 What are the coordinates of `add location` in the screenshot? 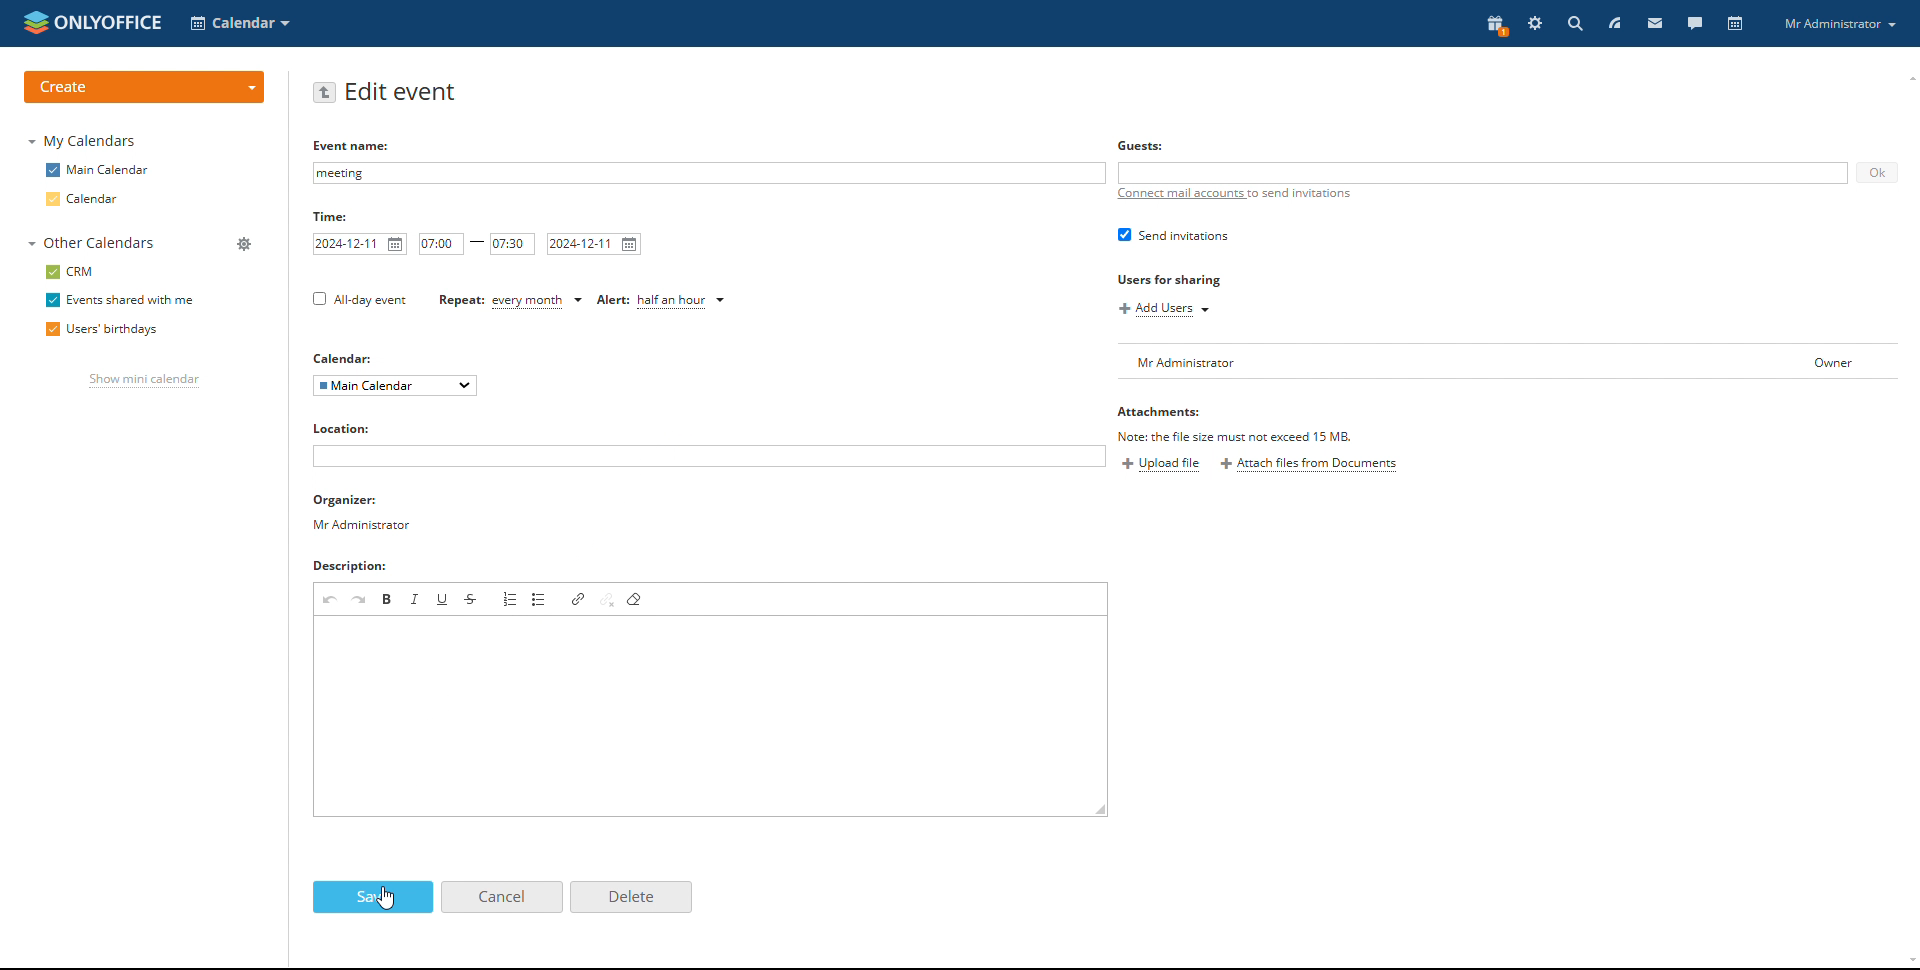 It's located at (709, 457).